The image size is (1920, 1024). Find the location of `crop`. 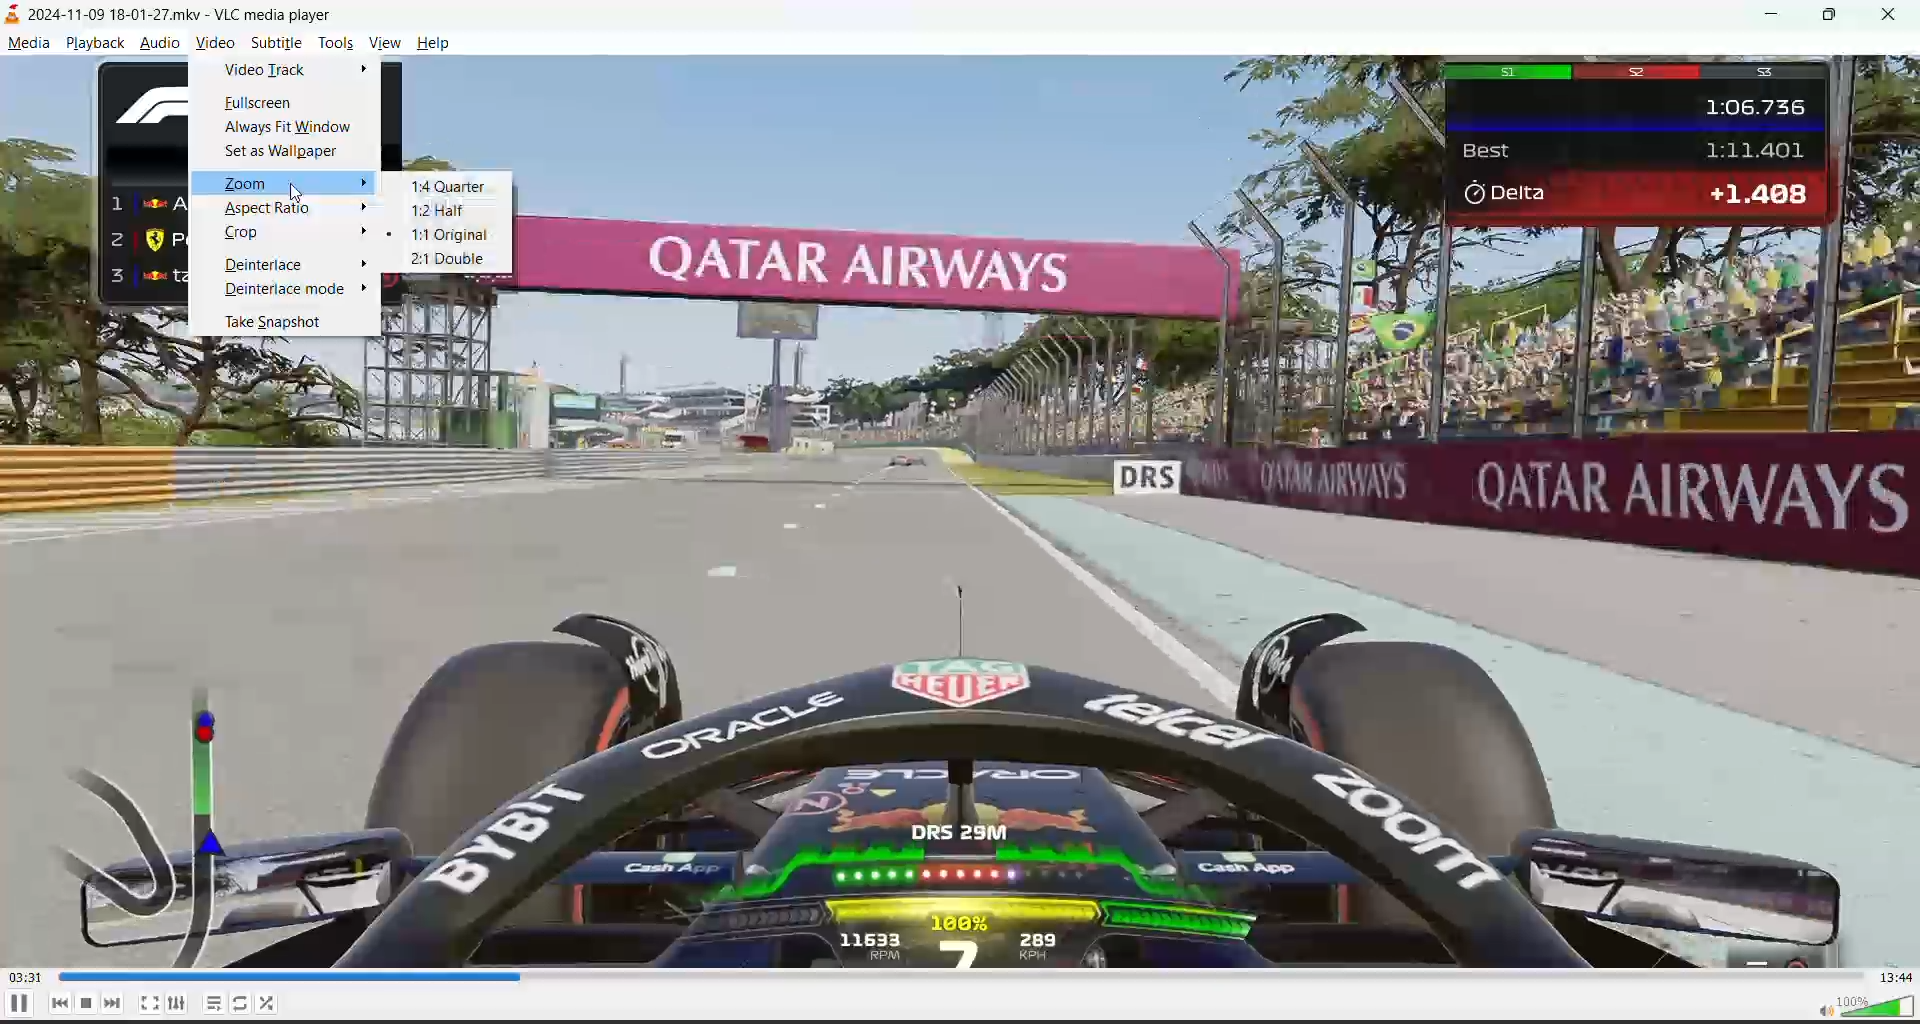

crop is located at coordinates (247, 232).